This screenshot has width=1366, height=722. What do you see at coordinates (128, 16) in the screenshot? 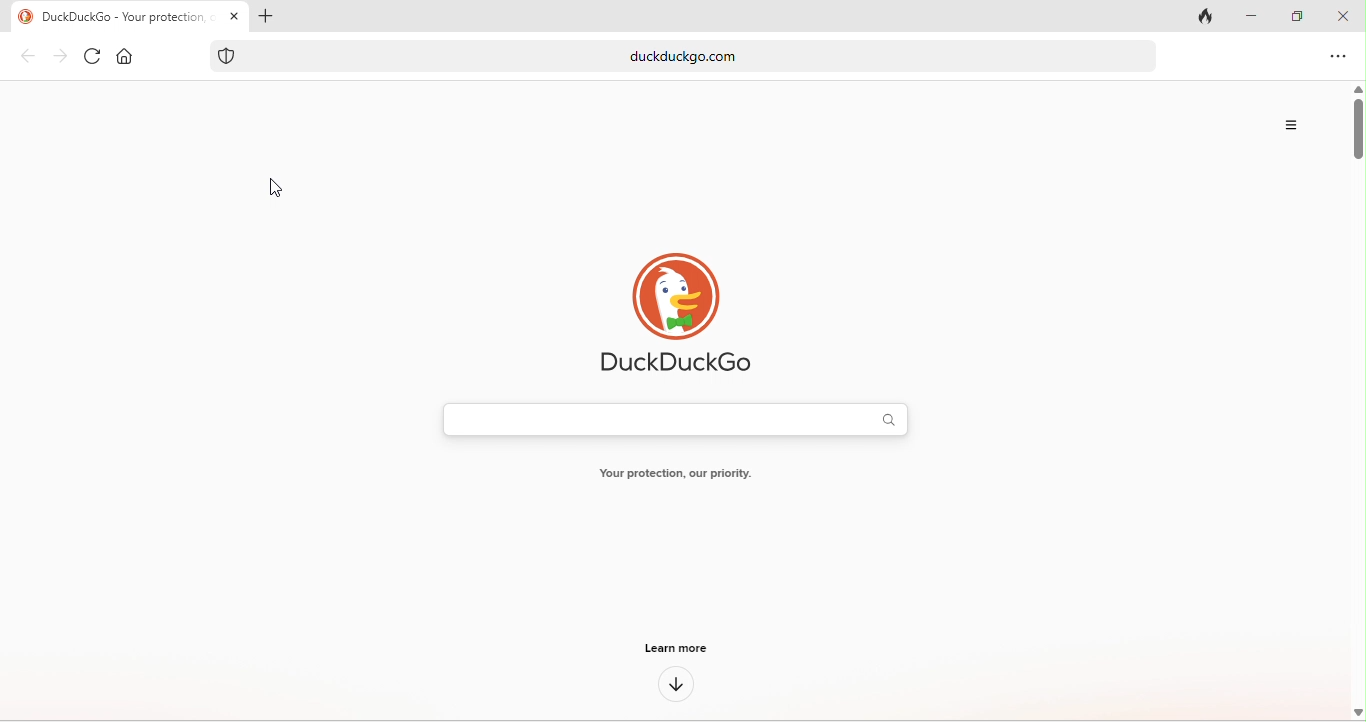
I see `DuckDuckGo - Your protection` at bounding box center [128, 16].